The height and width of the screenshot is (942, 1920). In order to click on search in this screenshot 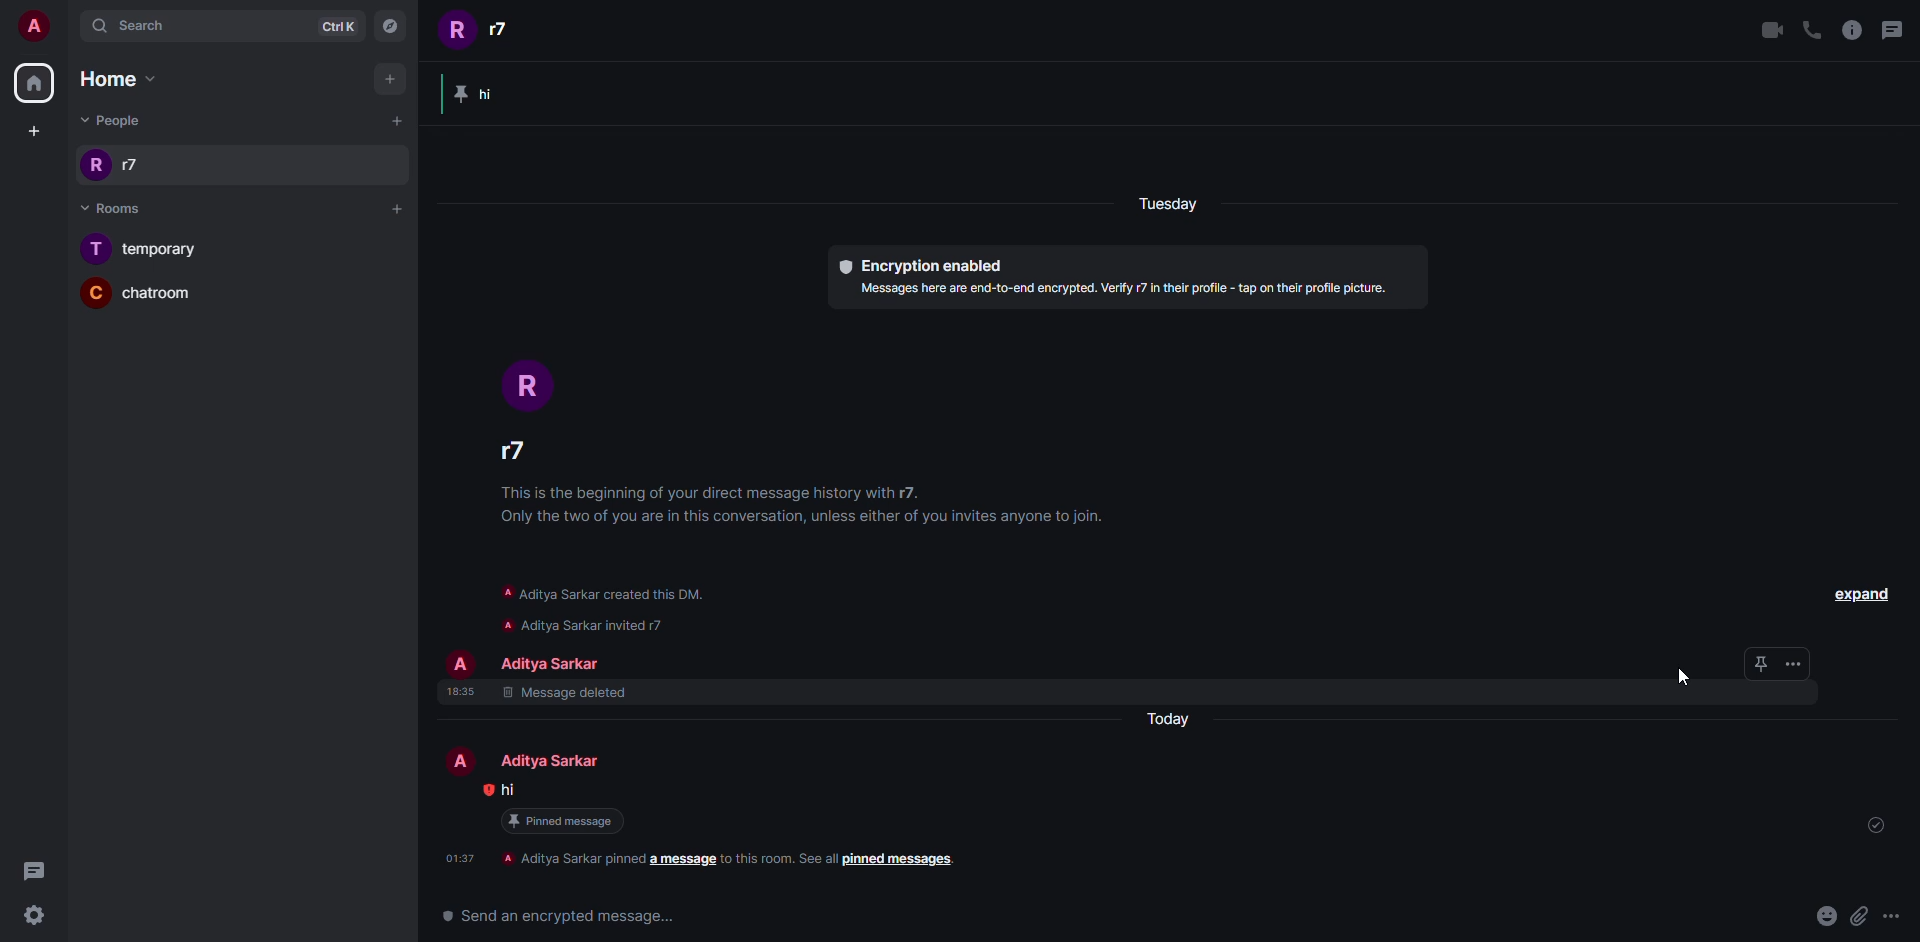, I will do `click(135, 24)`.